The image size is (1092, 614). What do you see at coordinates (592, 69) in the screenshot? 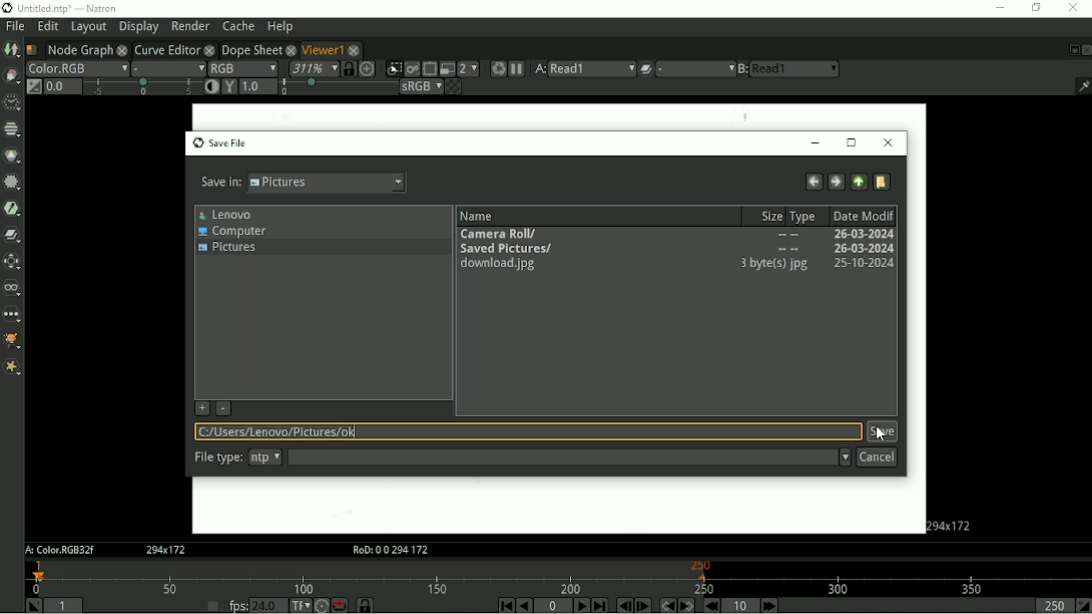
I see `read1` at bounding box center [592, 69].